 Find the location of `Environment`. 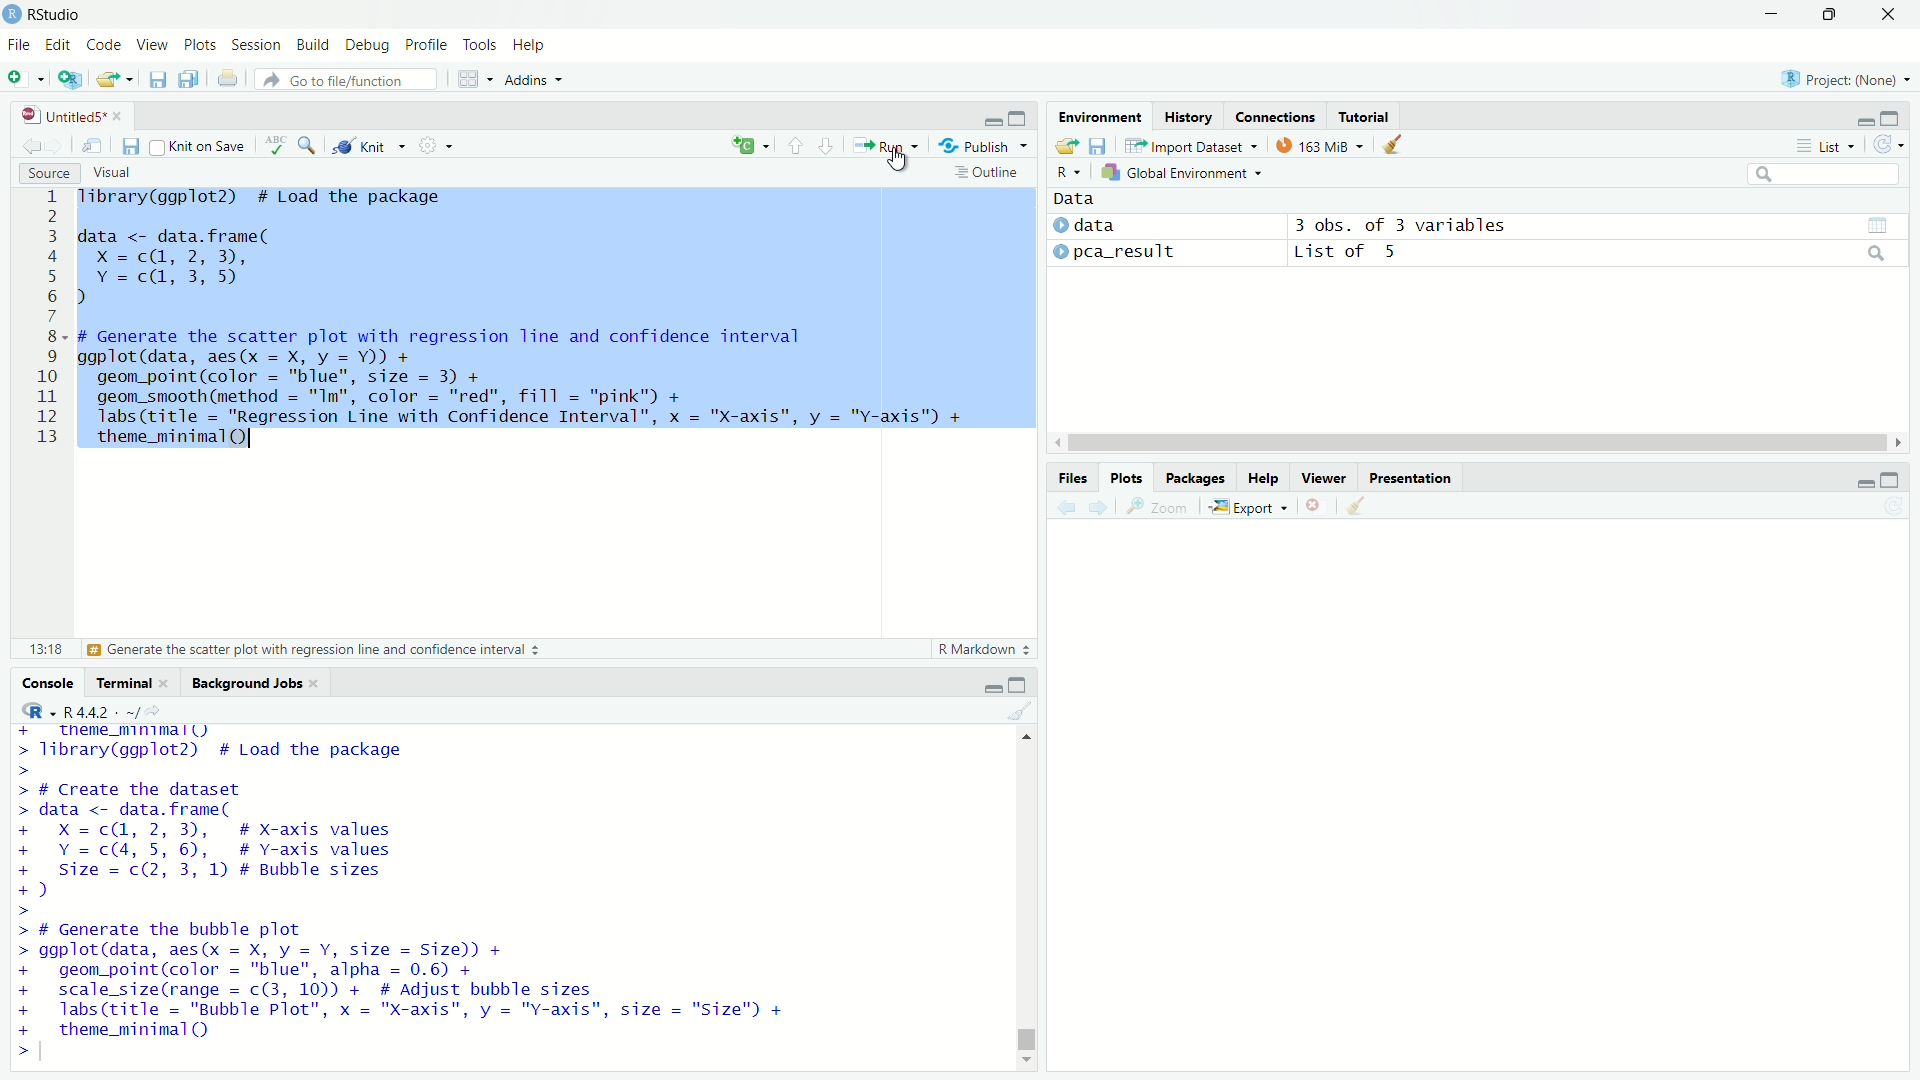

Environment is located at coordinates (1100, 115).